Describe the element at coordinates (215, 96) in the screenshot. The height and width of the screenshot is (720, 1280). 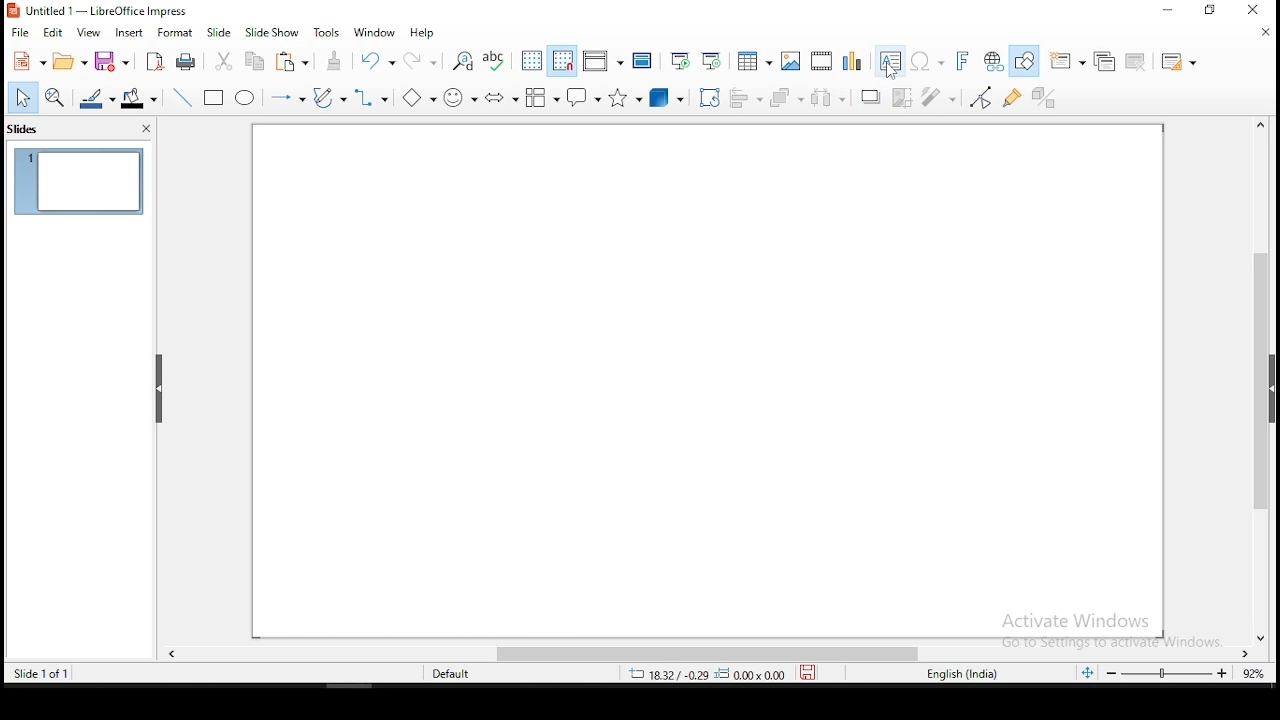
I see `rectangle` at that location.